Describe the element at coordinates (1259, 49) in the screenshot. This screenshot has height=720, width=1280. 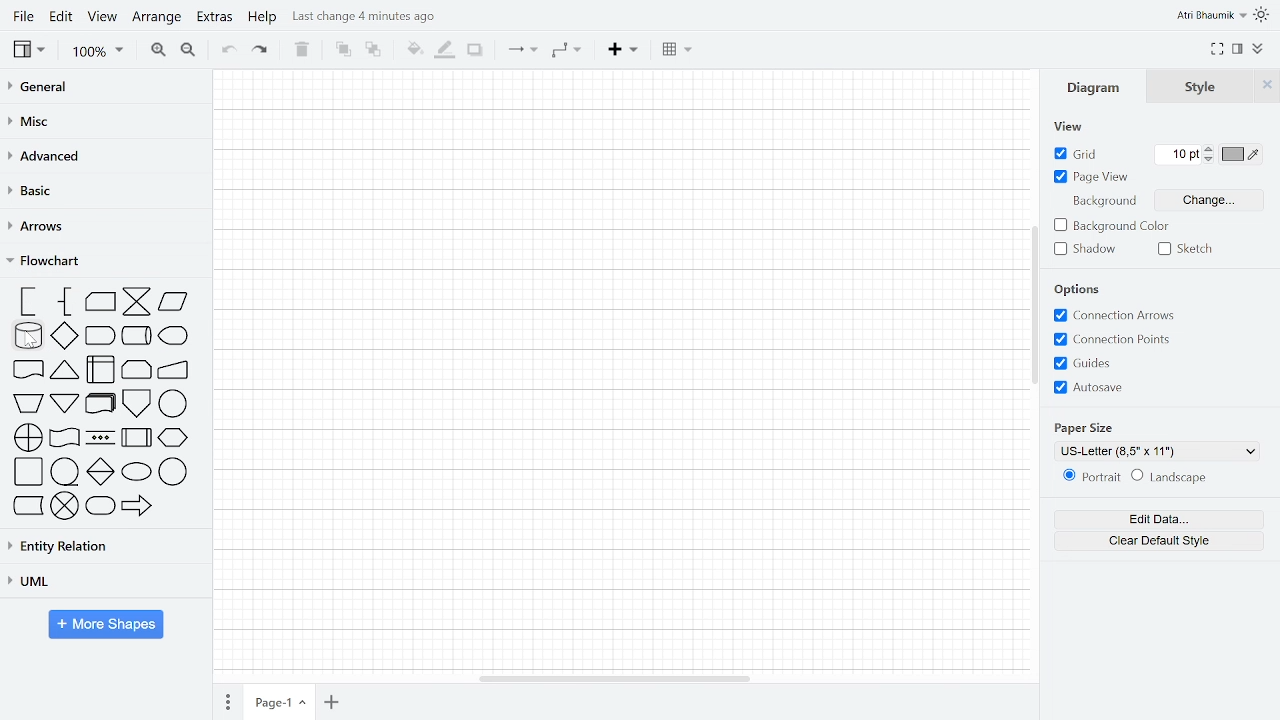
I see `Collapse` at that location.